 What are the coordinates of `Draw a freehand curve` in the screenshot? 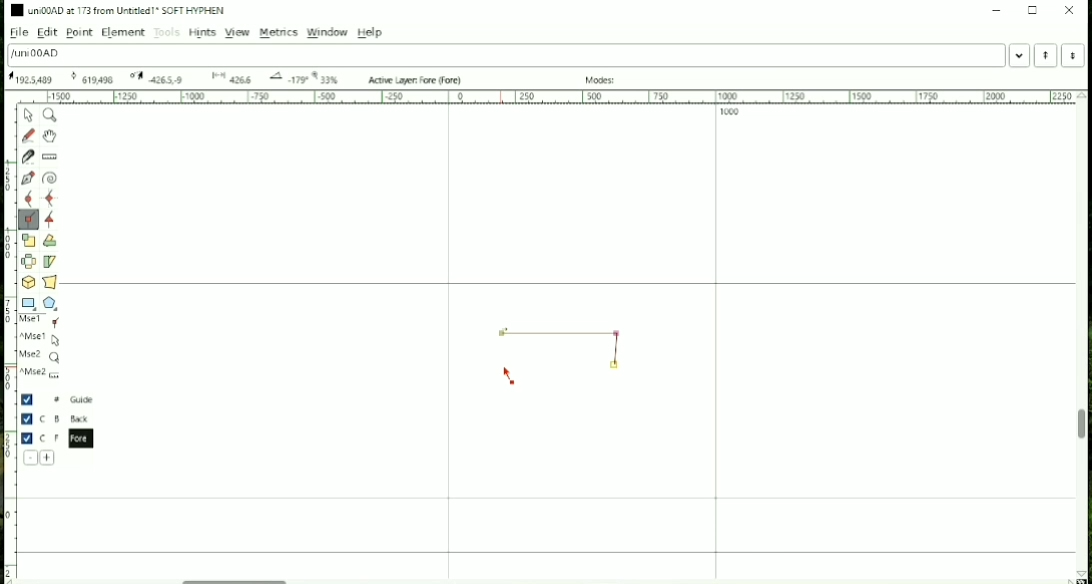 It's located at (28, 135).